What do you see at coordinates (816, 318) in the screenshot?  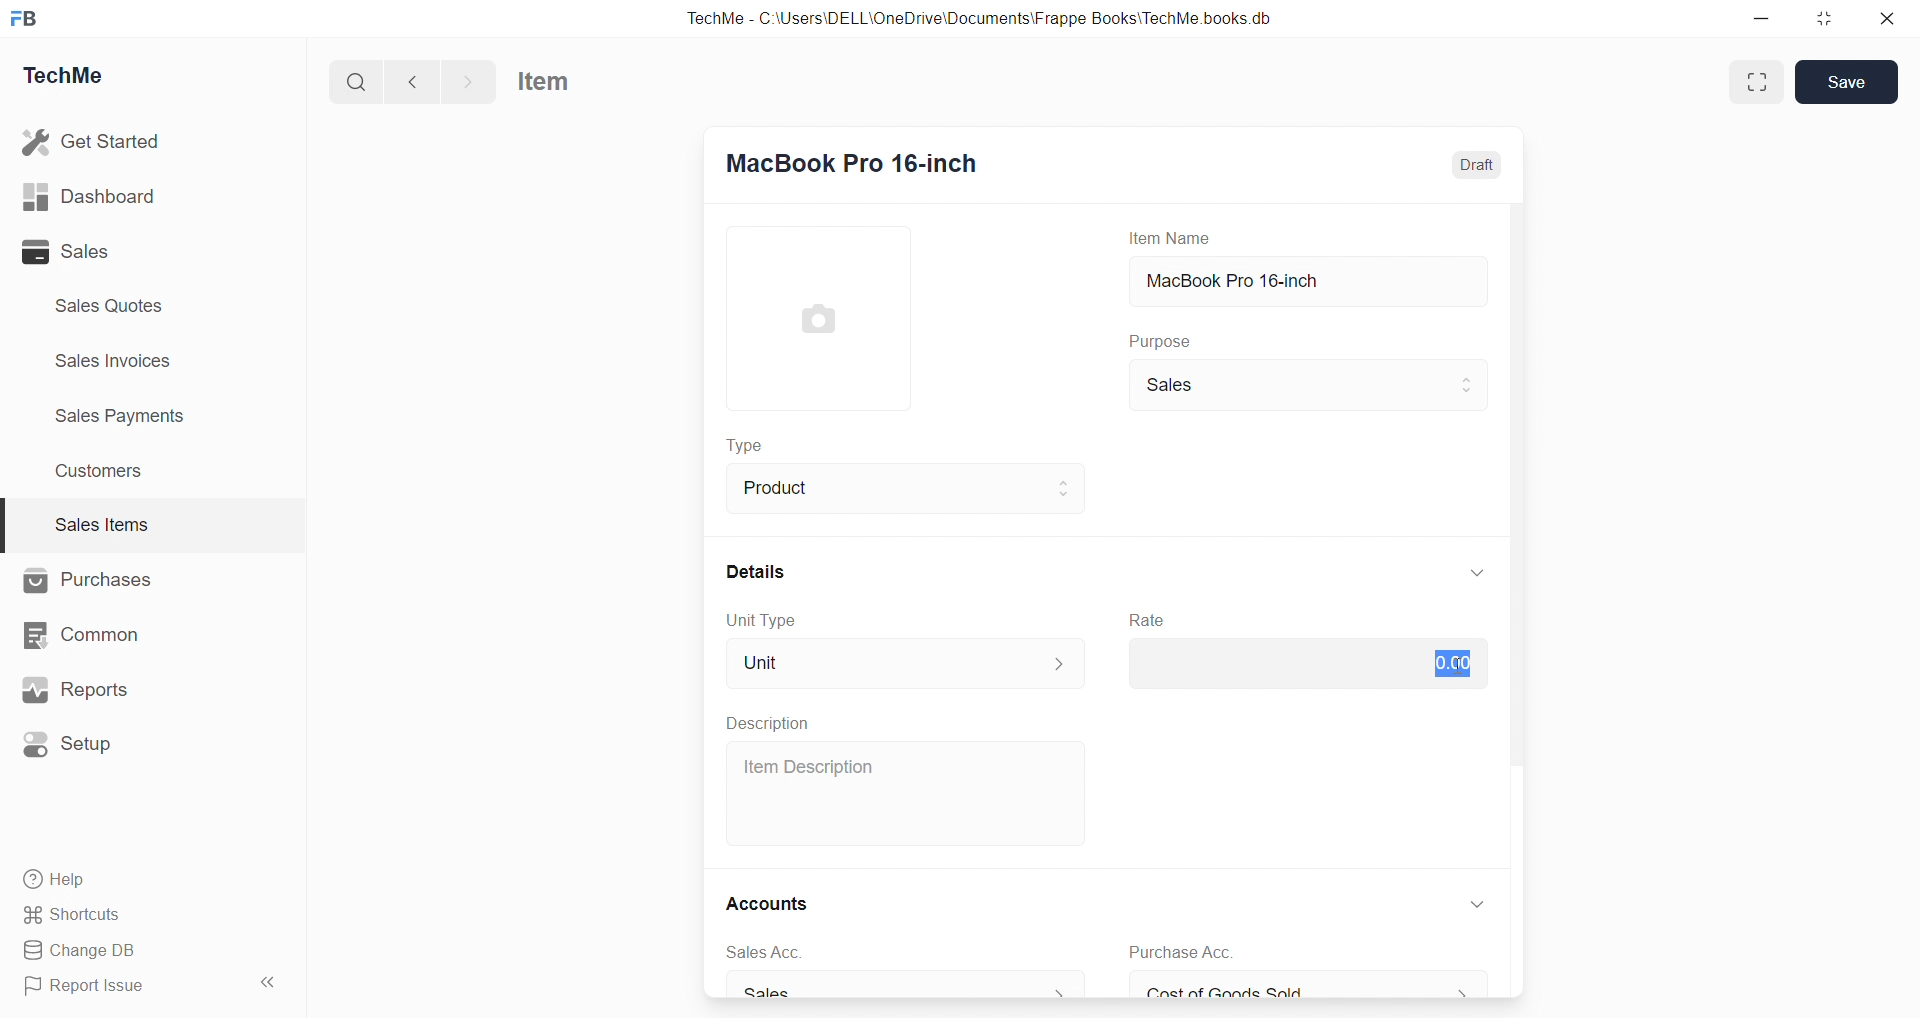 I see `image` at bounding box center [816, 318].